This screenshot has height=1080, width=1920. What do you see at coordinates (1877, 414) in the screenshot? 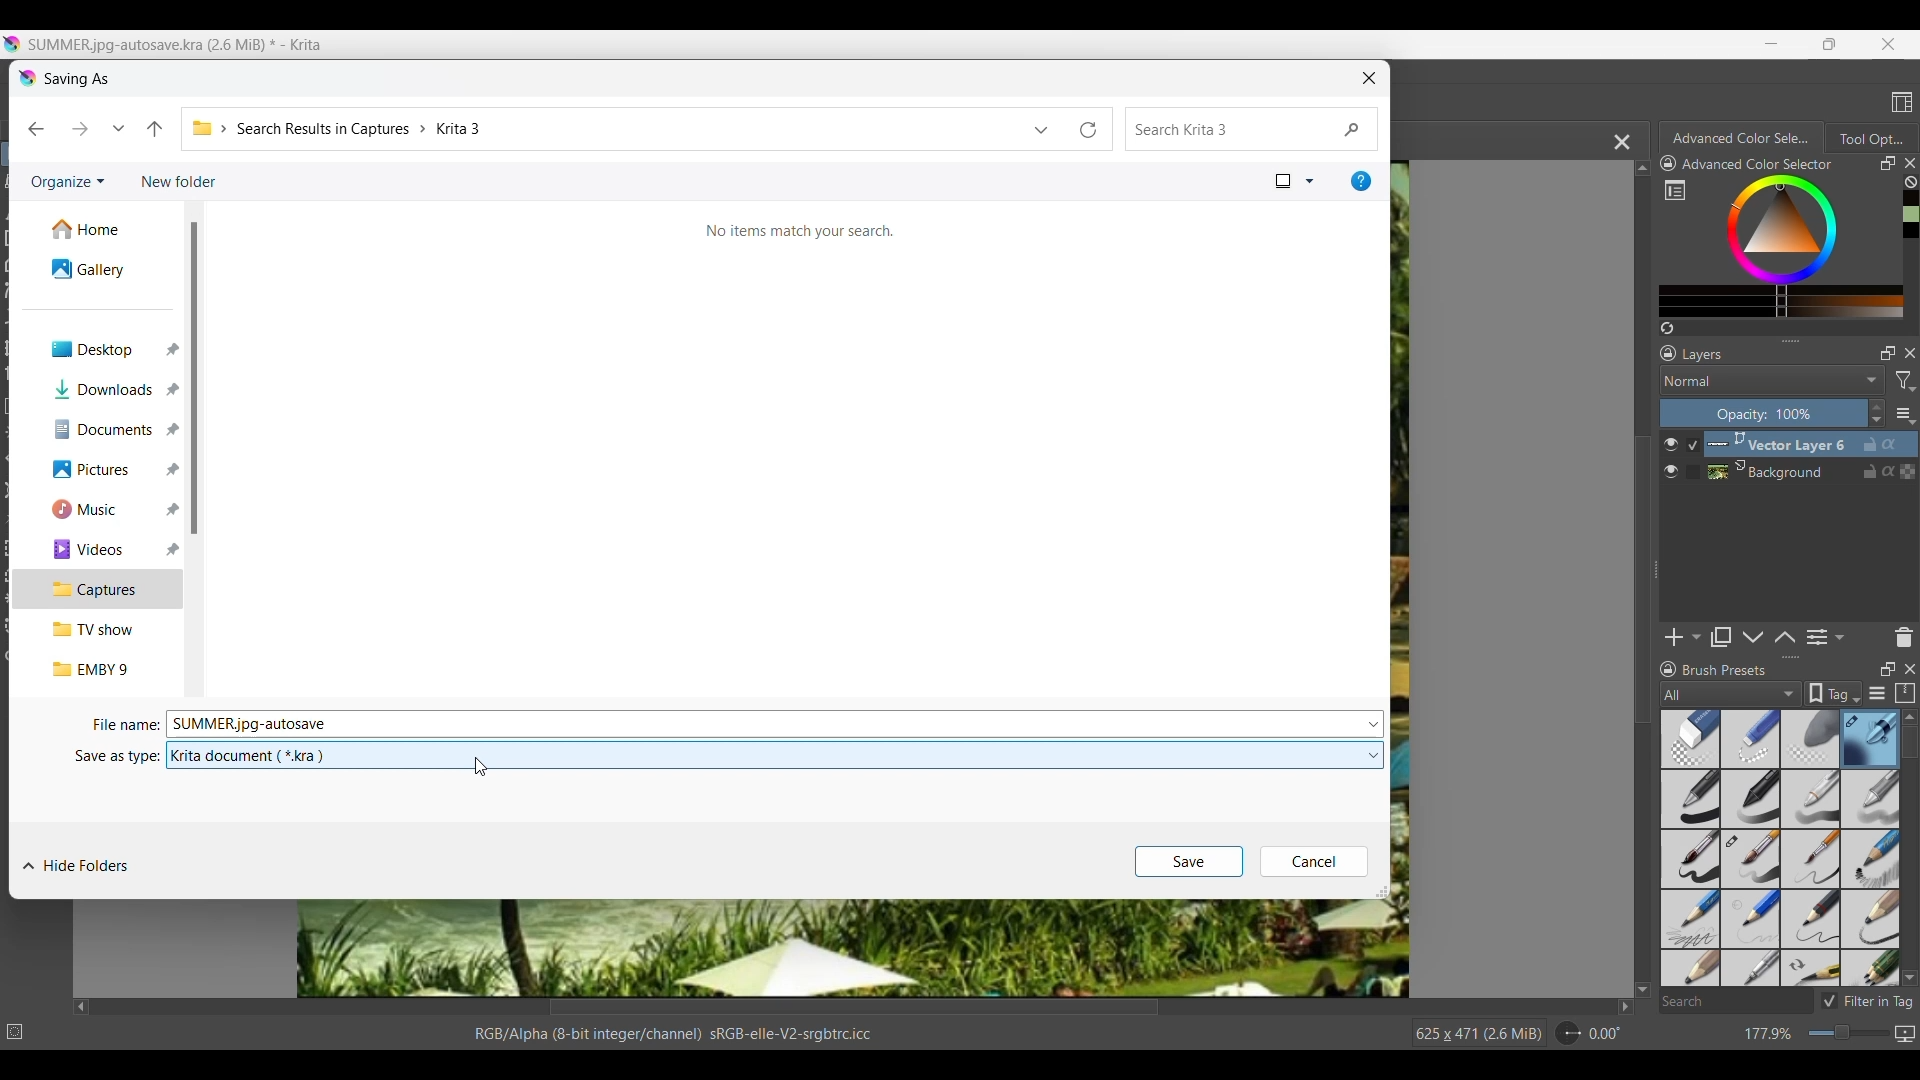
I see `Increase/Decrease opacity` at bounding box center [1877, 414].